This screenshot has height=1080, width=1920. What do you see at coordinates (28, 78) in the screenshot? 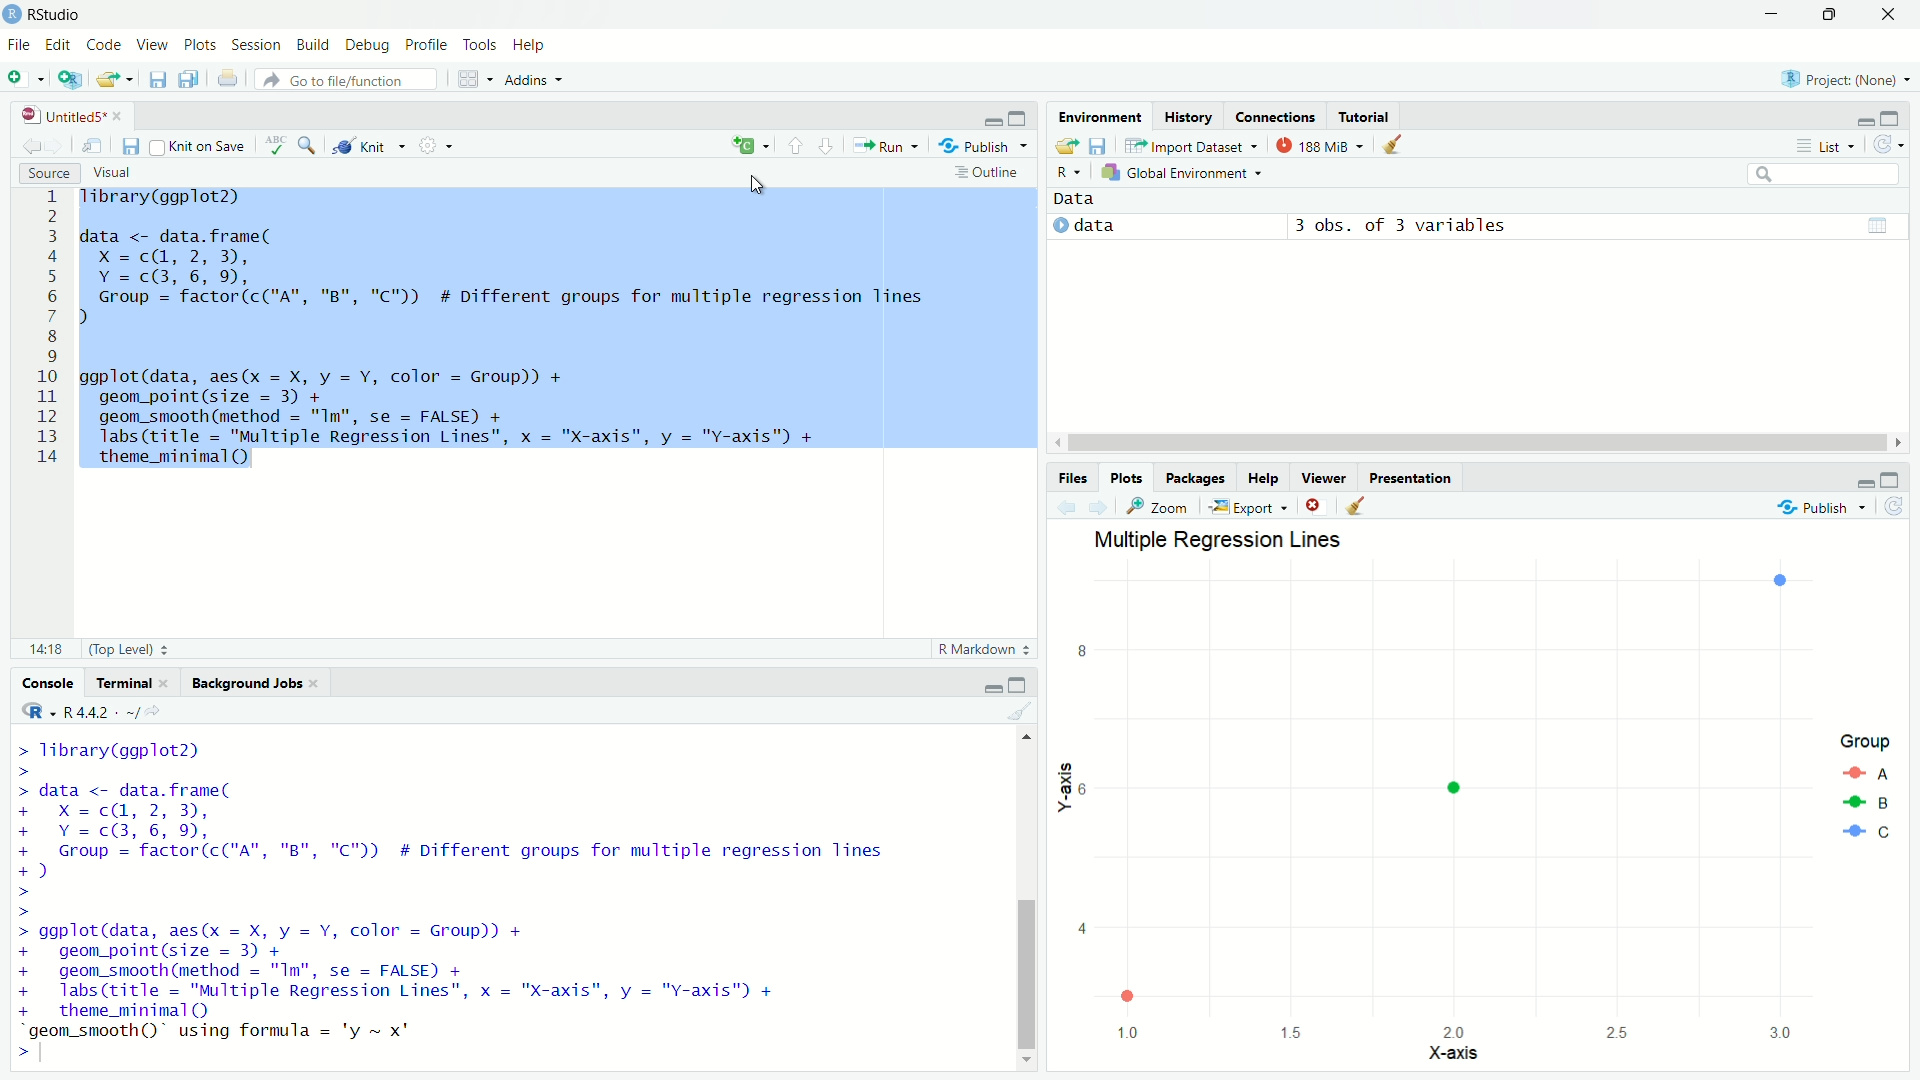
I see `add file` at bounding box center [28, 78].